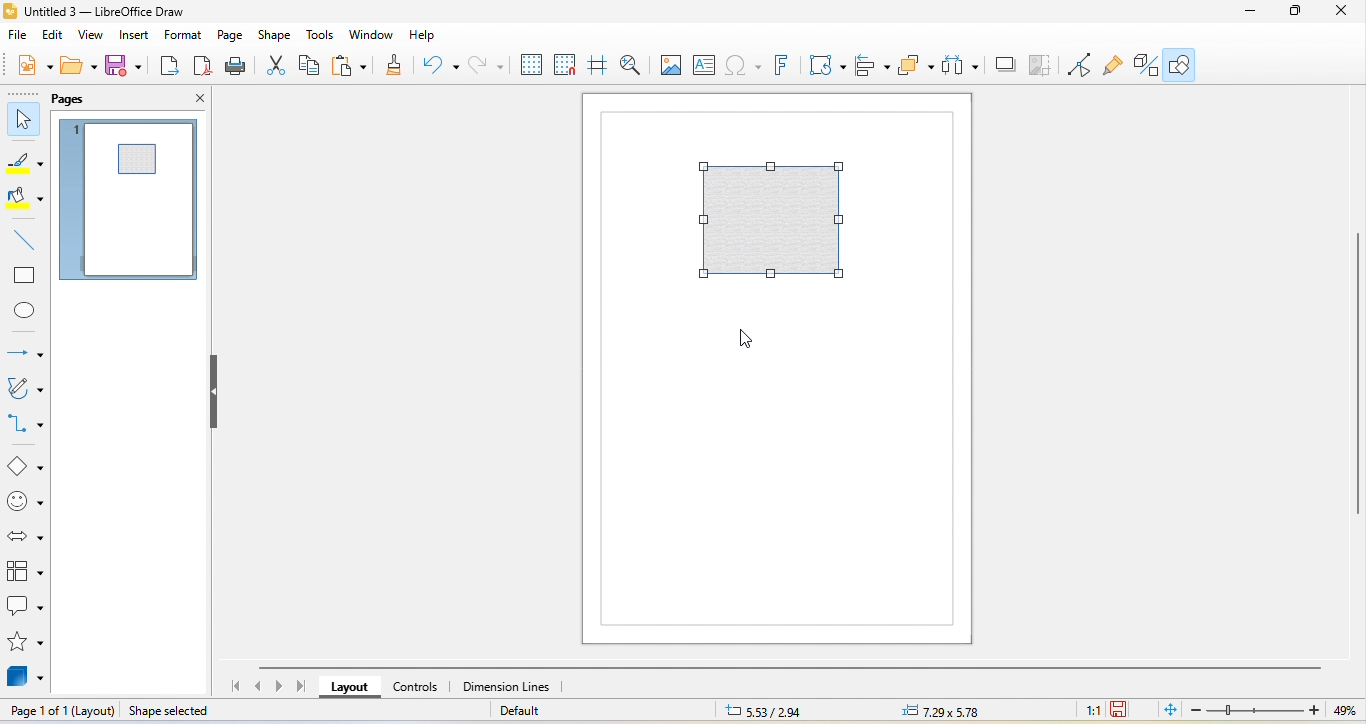  What do you see at coordinates (1124, 711) in the screenshot?
I see `since the last save` at bounding box center [1124, 711].